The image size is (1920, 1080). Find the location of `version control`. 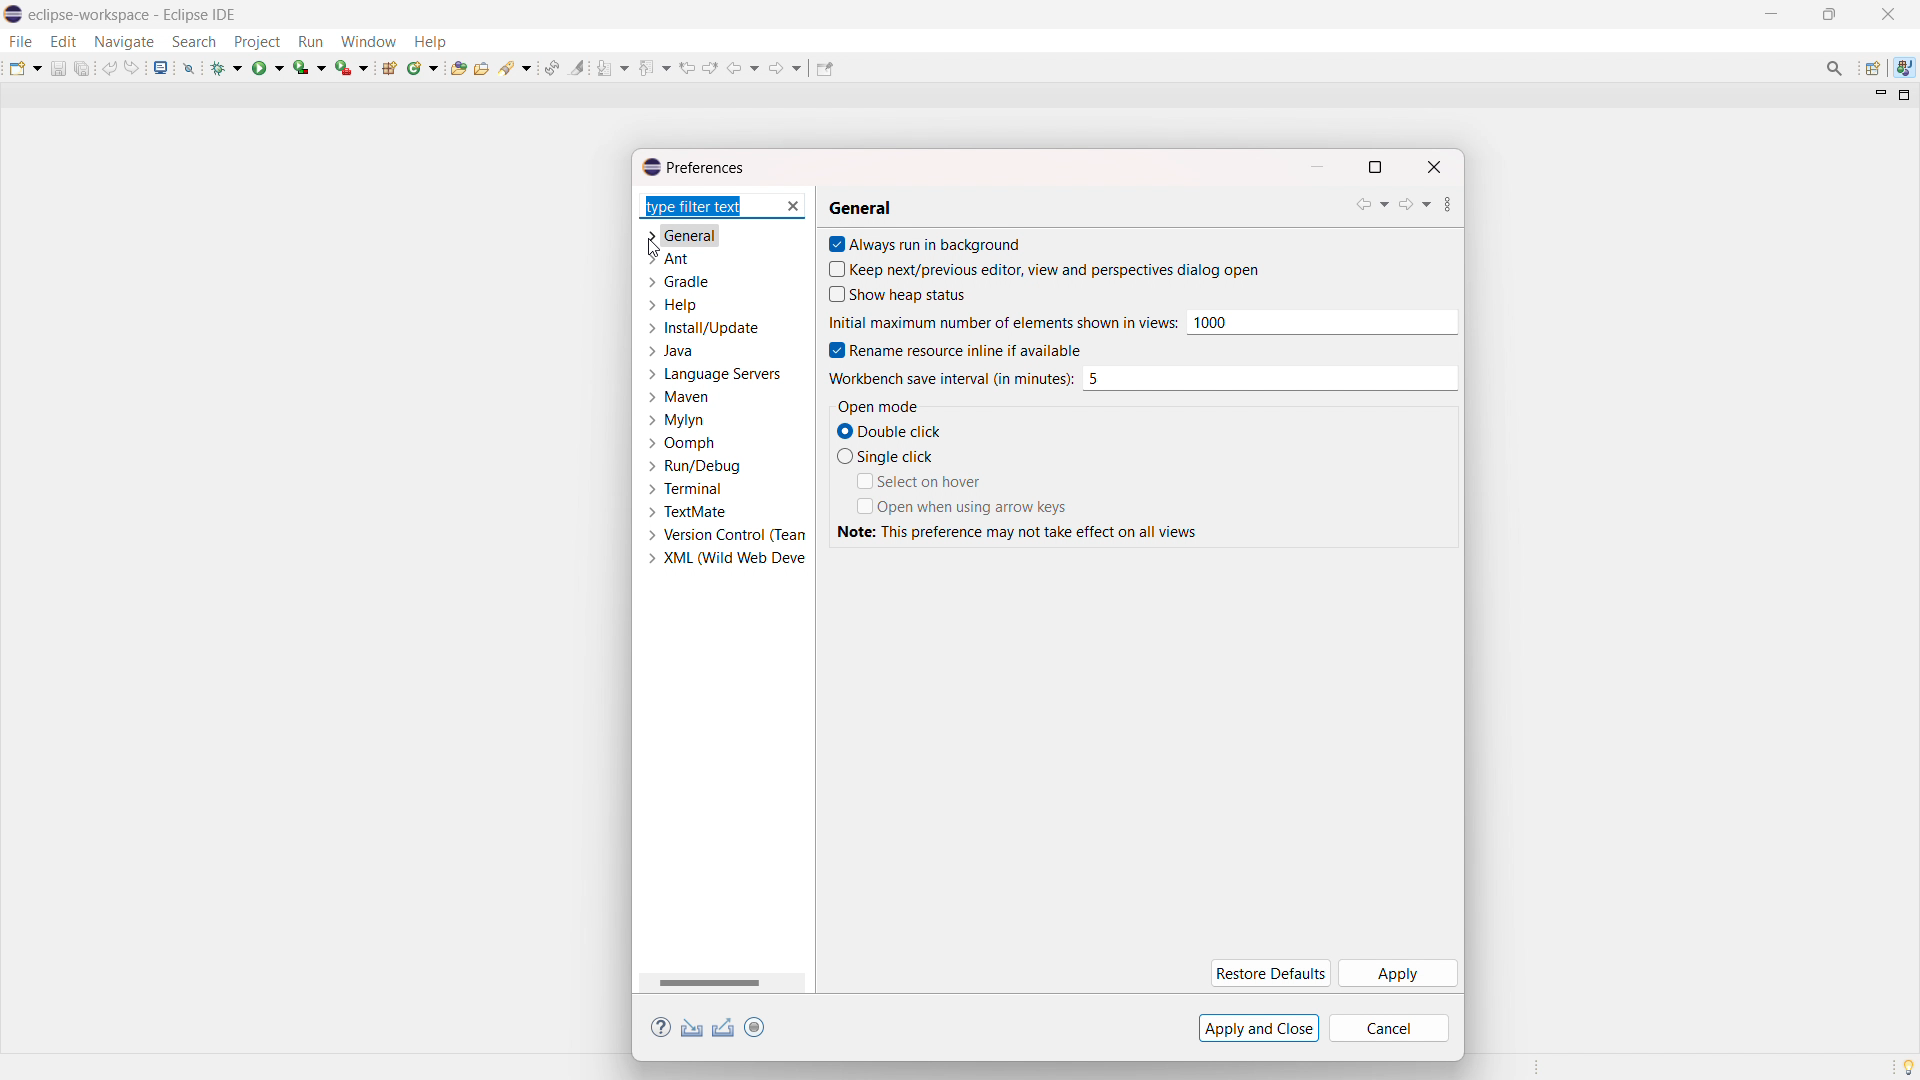

version control is located at coordinates (726, 535).